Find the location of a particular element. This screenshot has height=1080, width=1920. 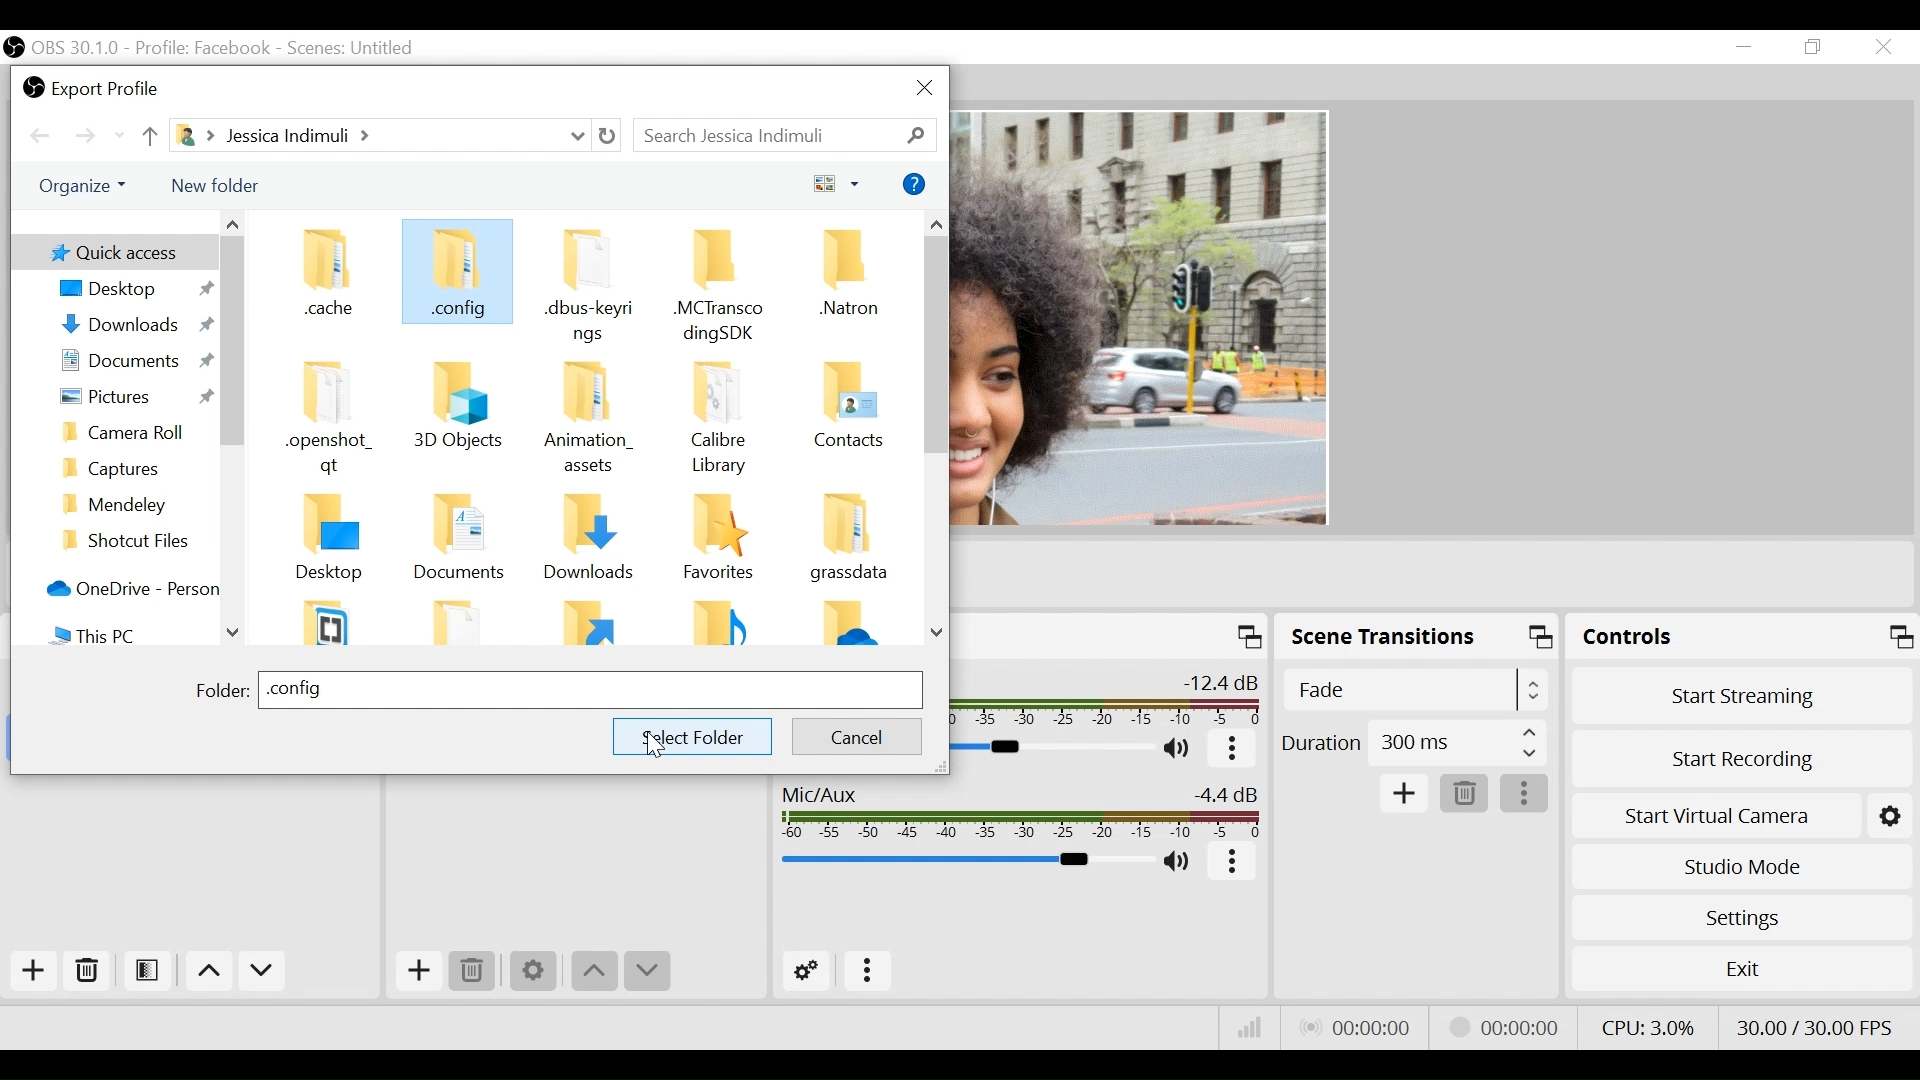

(un)mute is located at coordinates (1180, 862).